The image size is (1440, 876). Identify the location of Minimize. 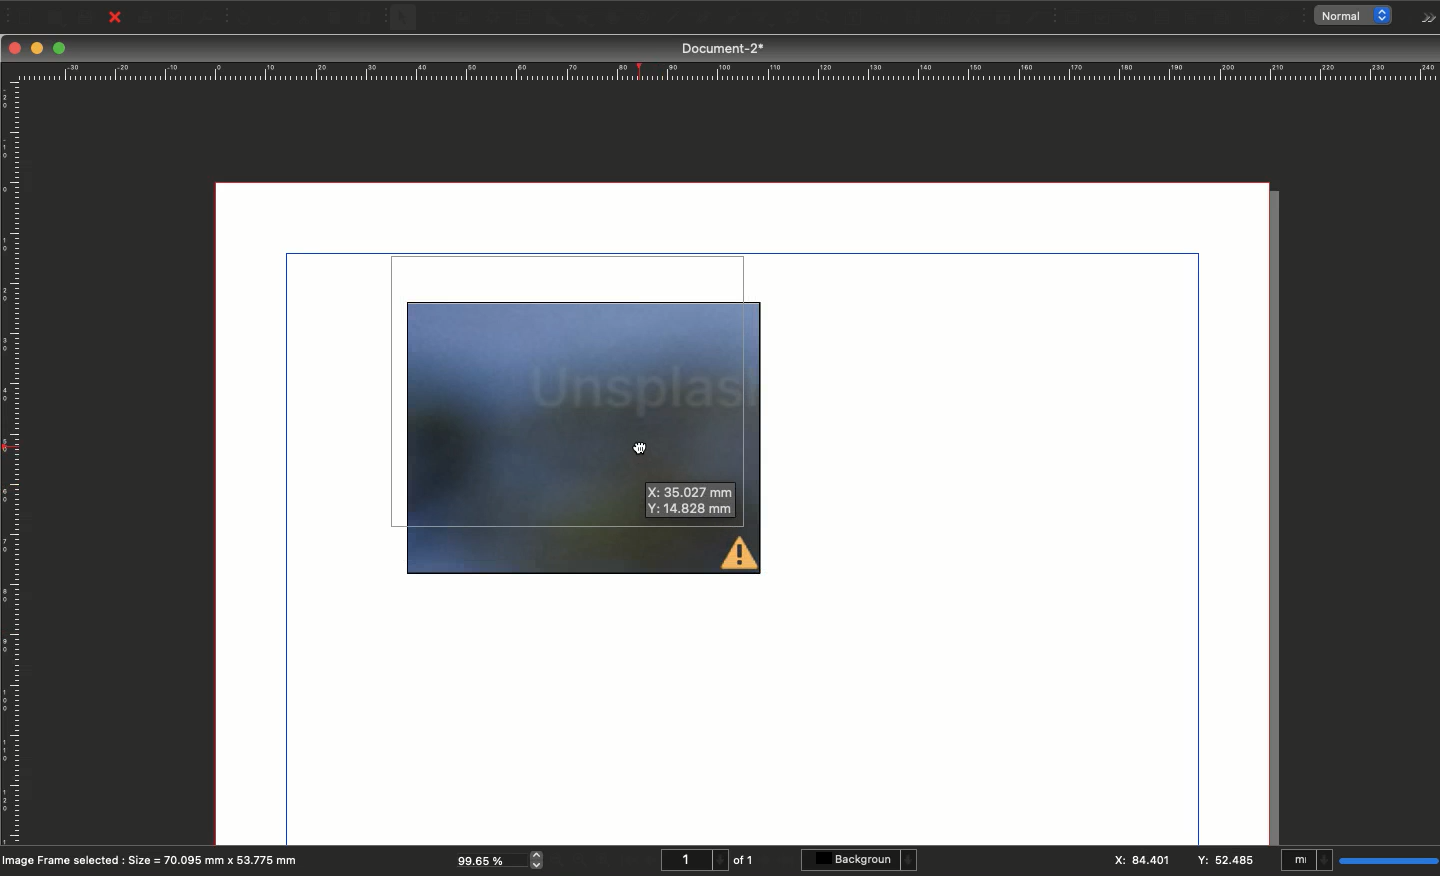
(39, 49).